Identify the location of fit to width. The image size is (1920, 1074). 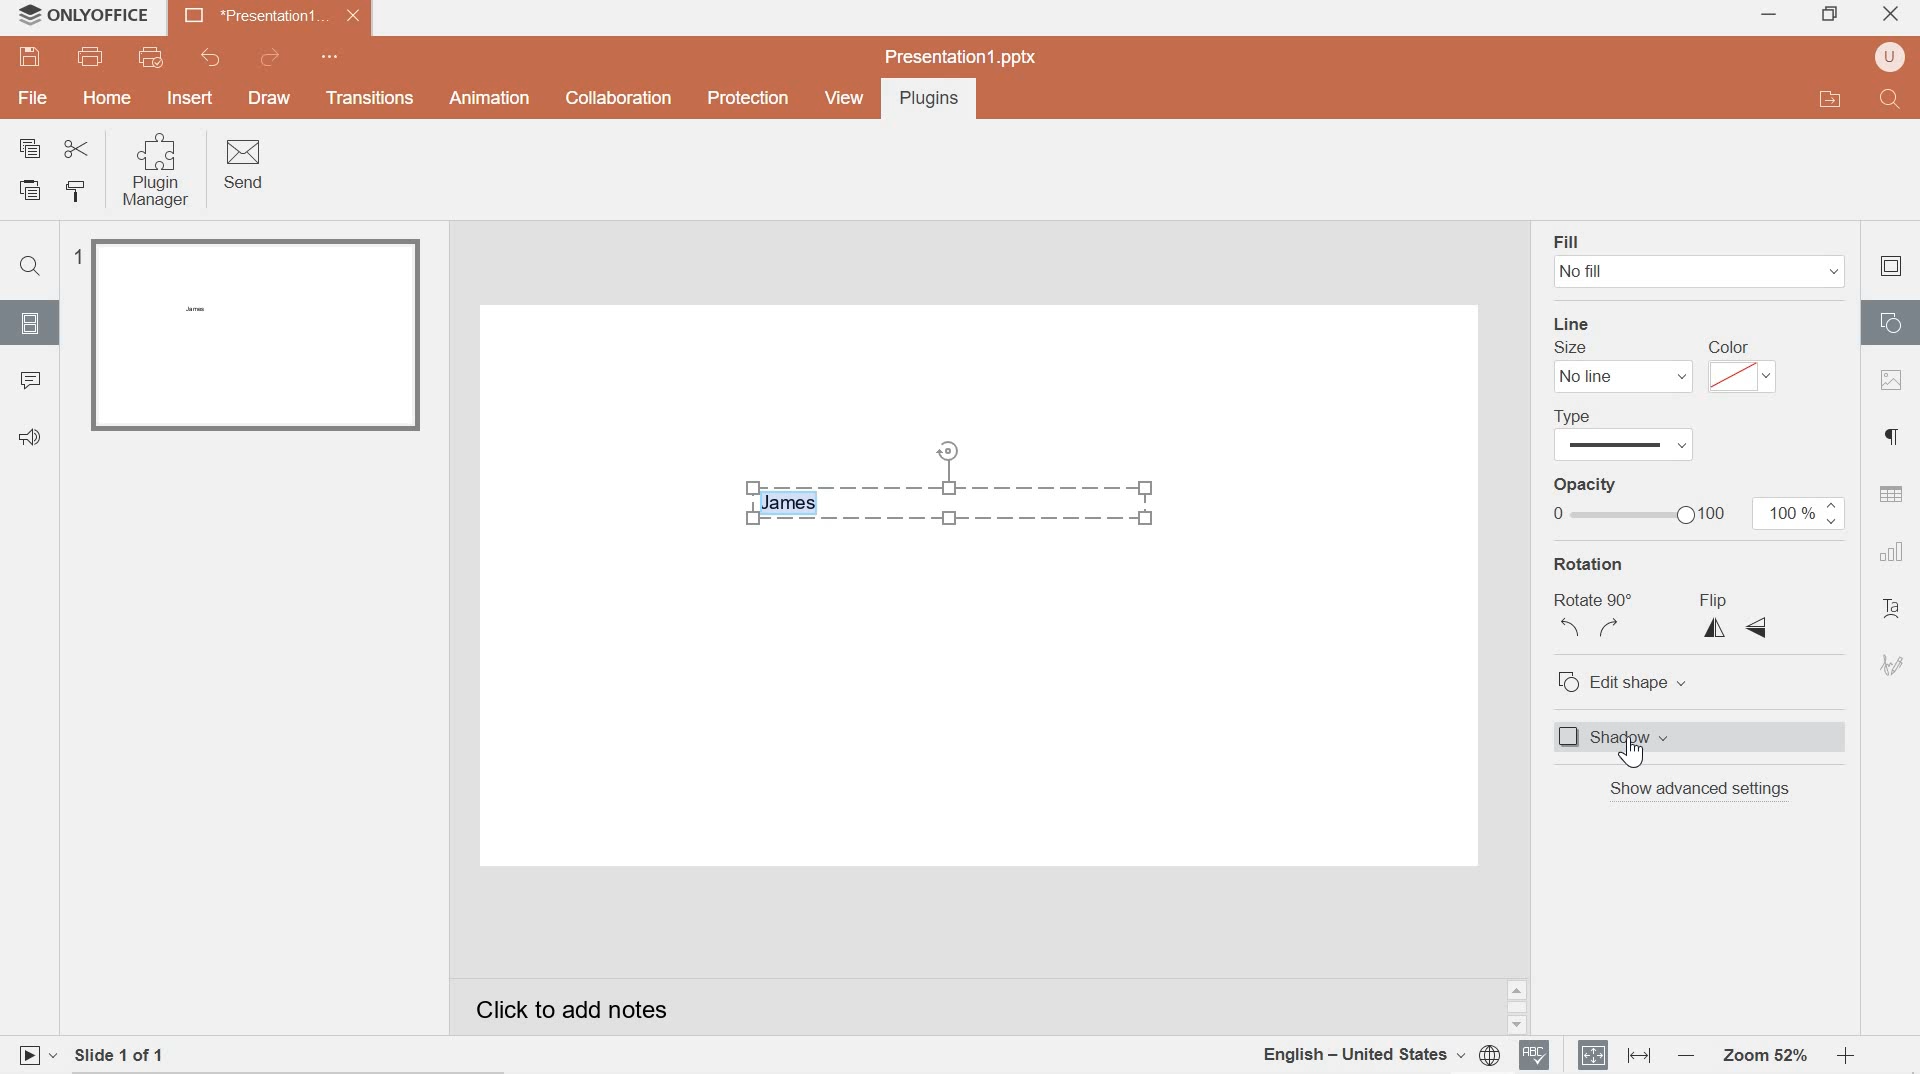
(1637, 1056).